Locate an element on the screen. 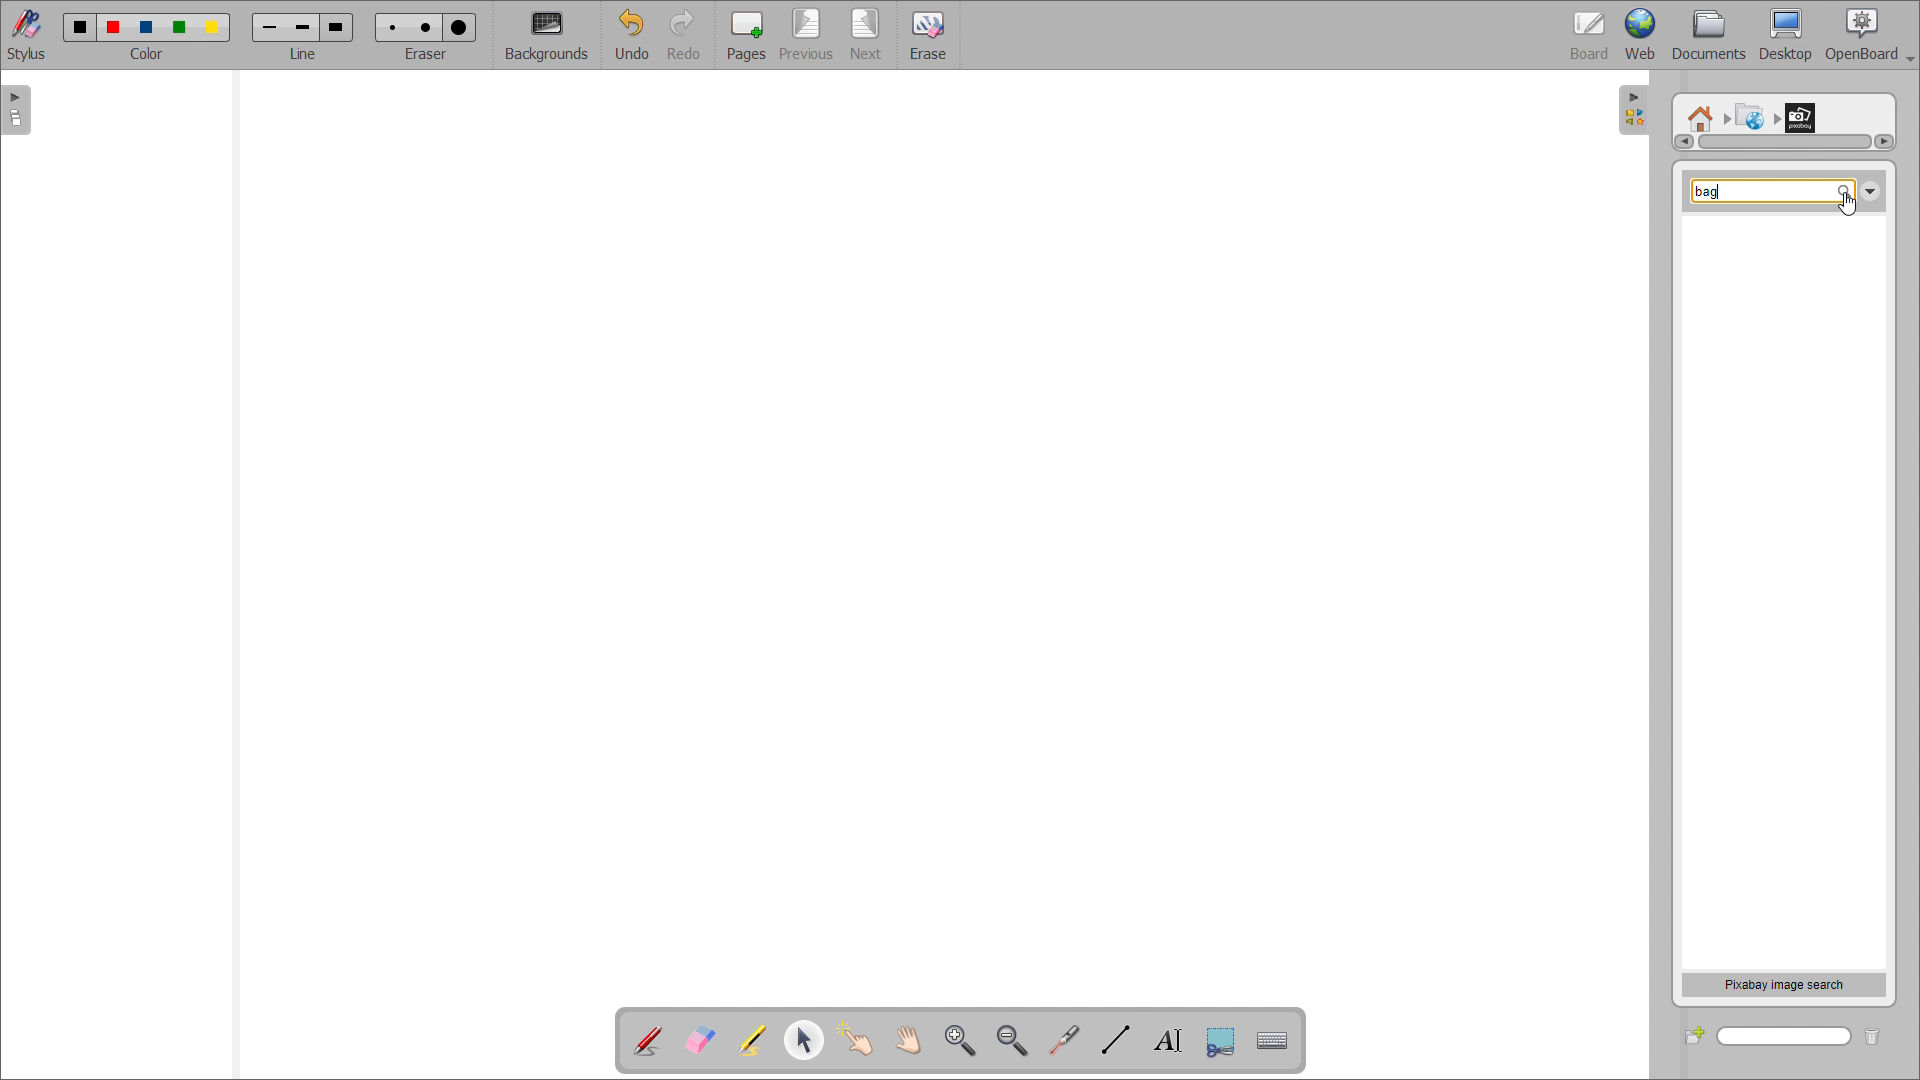 The width and height of the screenshot is (1920, 1080). zoom out is located at coordinates (1013, 1040).